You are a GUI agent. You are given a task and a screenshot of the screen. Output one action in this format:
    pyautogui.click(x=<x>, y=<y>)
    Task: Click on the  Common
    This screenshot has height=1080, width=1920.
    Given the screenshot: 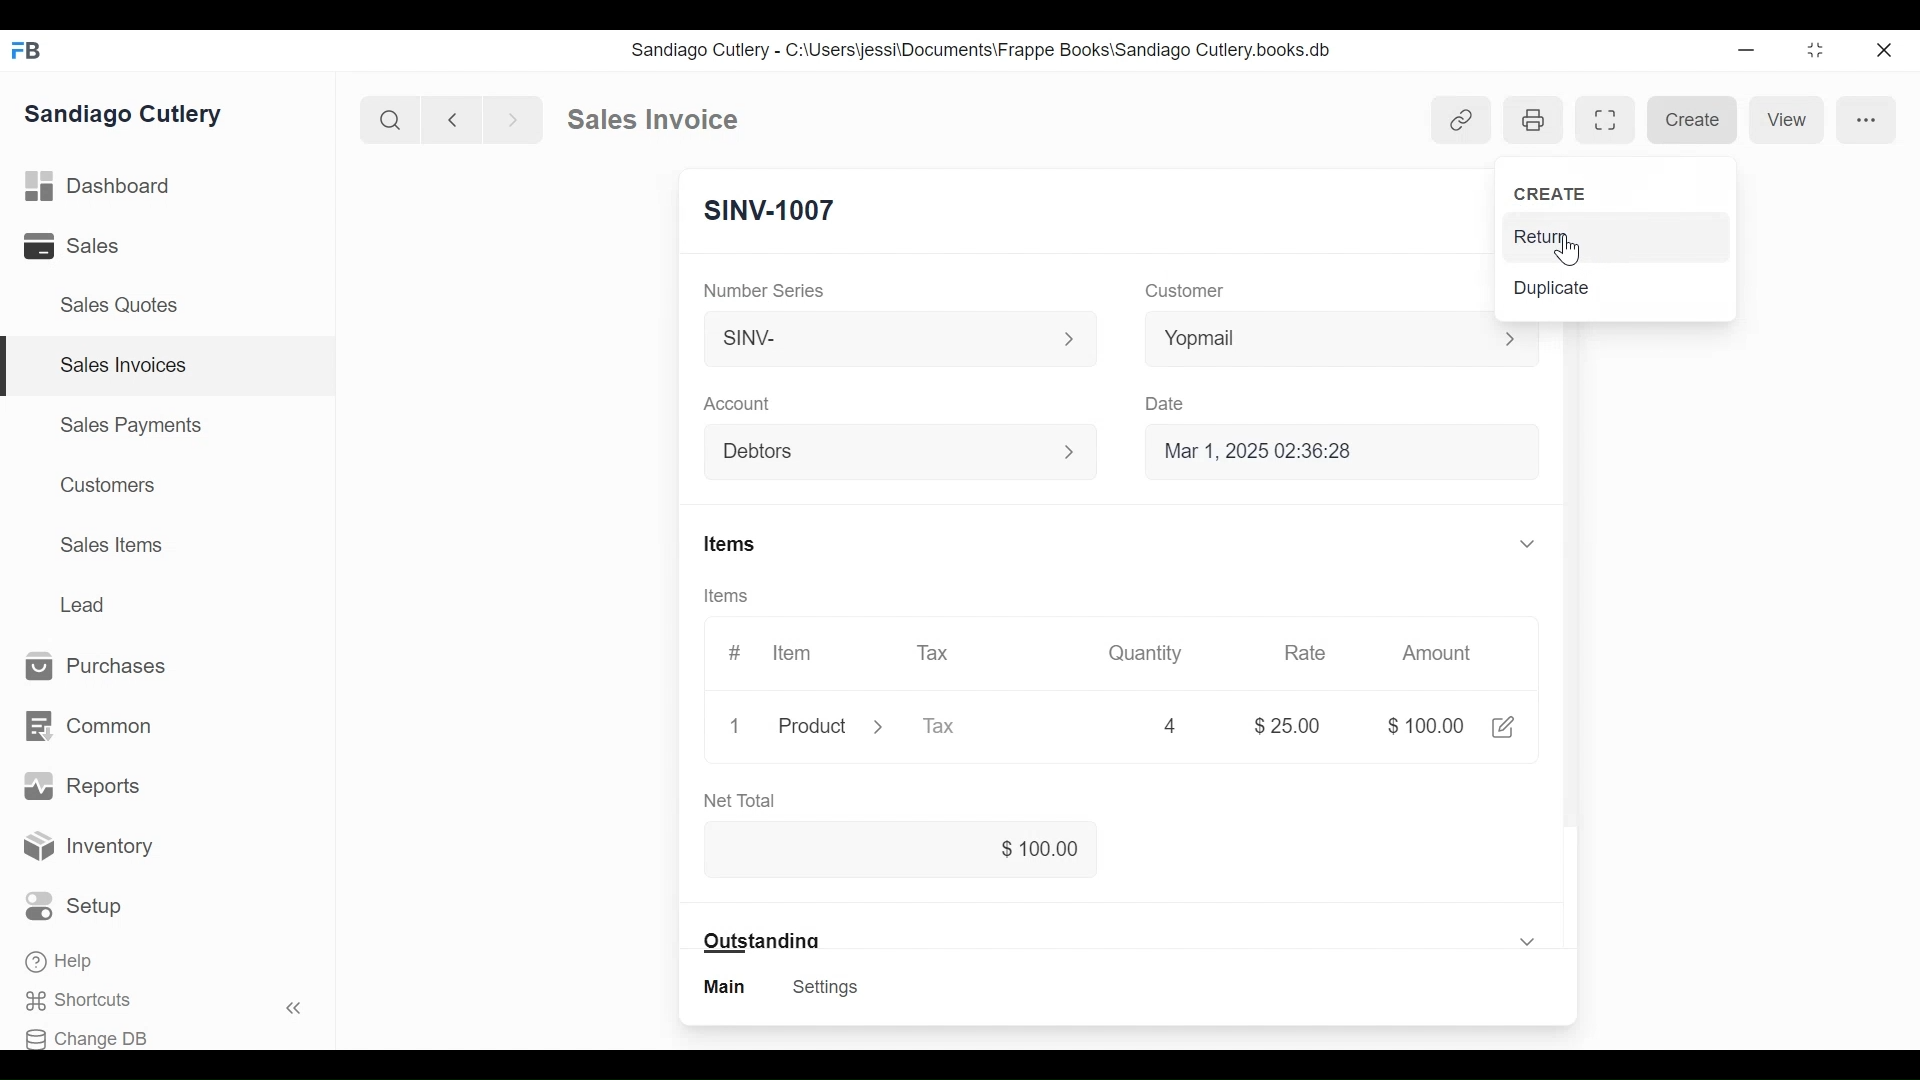 What is the action you would take?
    pyautogui.click(x=91, y=725)
    